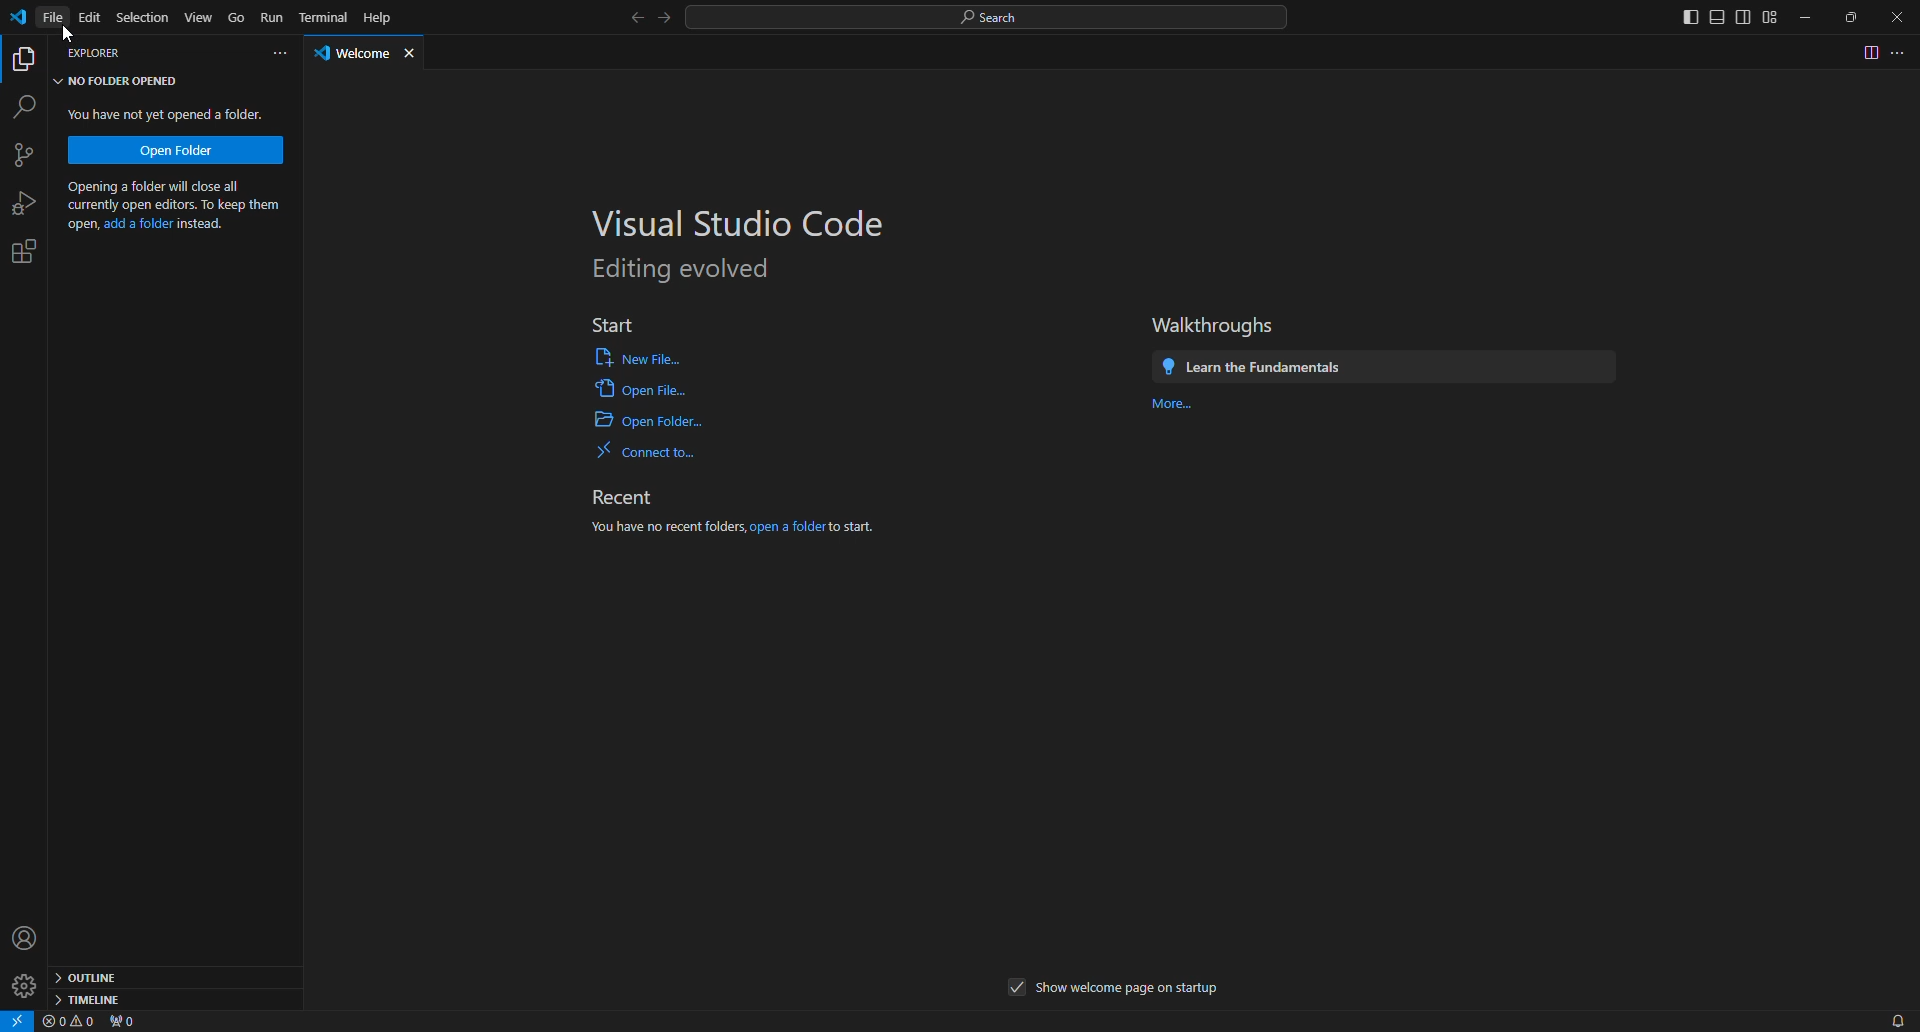 Image resolution: width=1920 pixels, height=1032 pixels. Describe the element at coordinates (54, 18) in the screenshot. I see `file` at that location.